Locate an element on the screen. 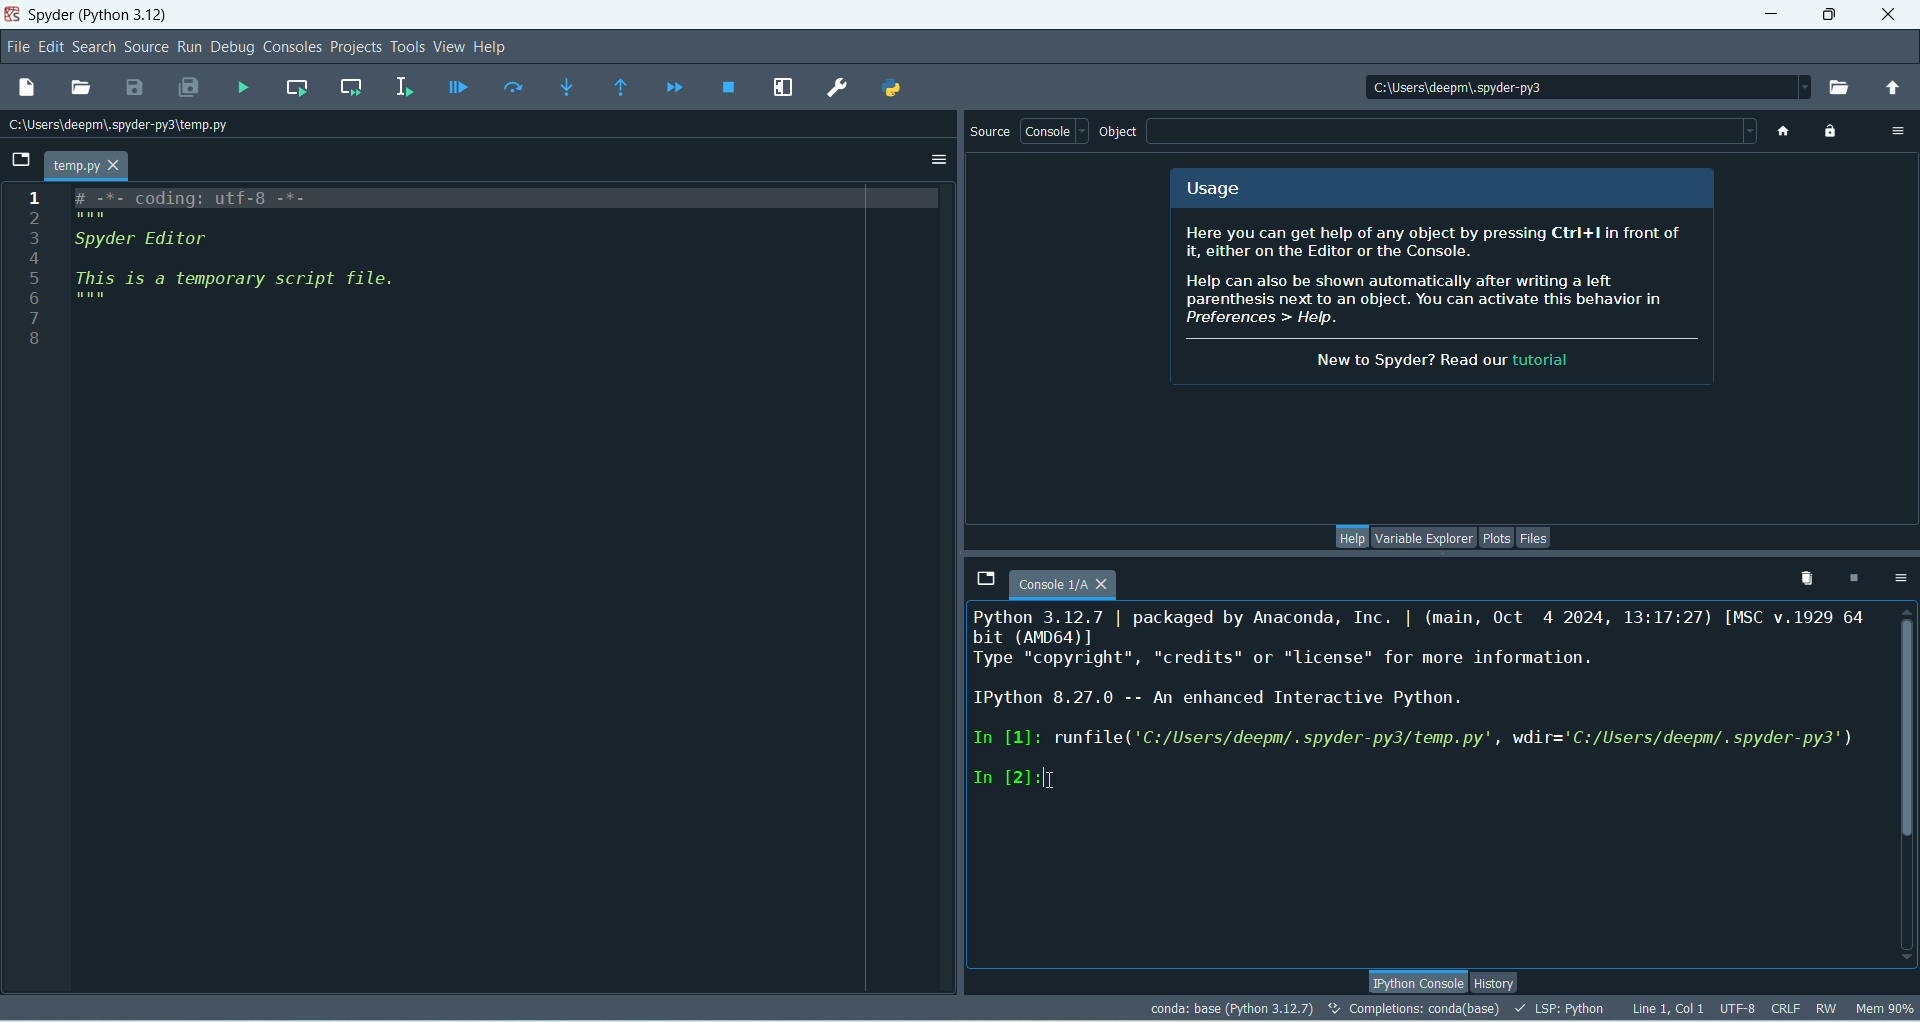 The height and width of the screenshot is (1022, 1920). new is located at coordinates (27, 88).